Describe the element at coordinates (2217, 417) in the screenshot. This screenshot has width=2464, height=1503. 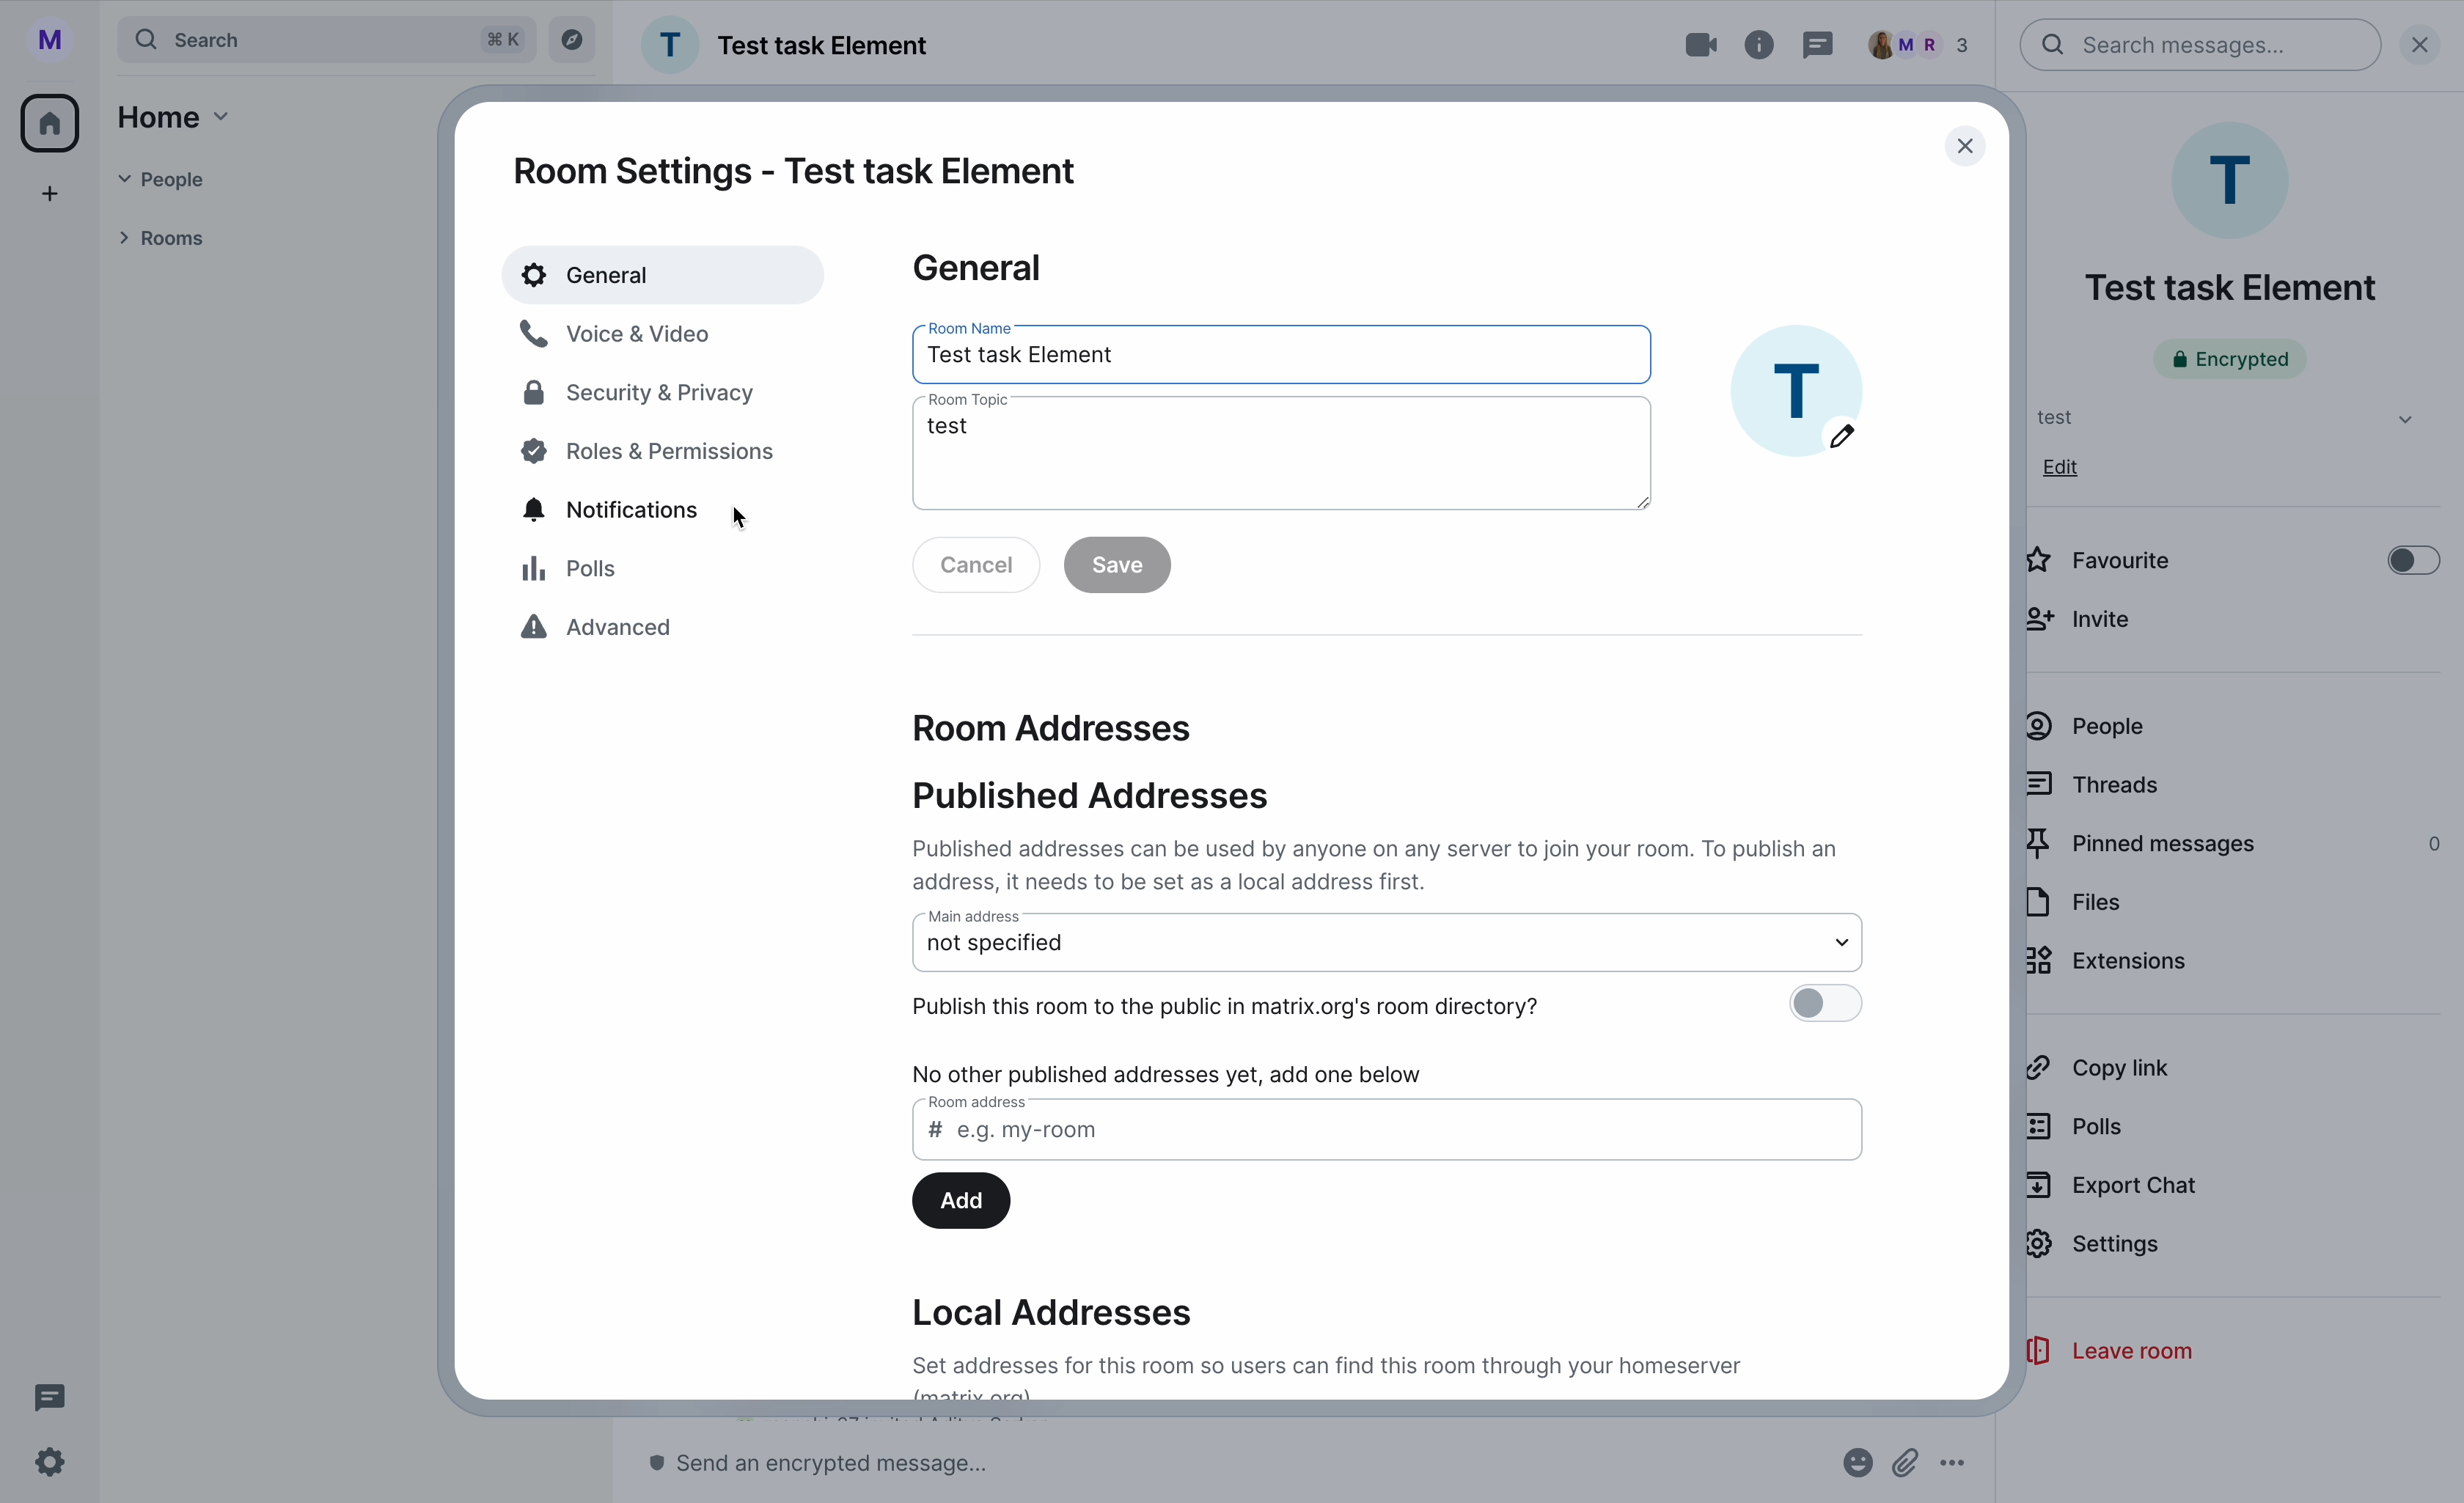
I see `test tab` at that location.